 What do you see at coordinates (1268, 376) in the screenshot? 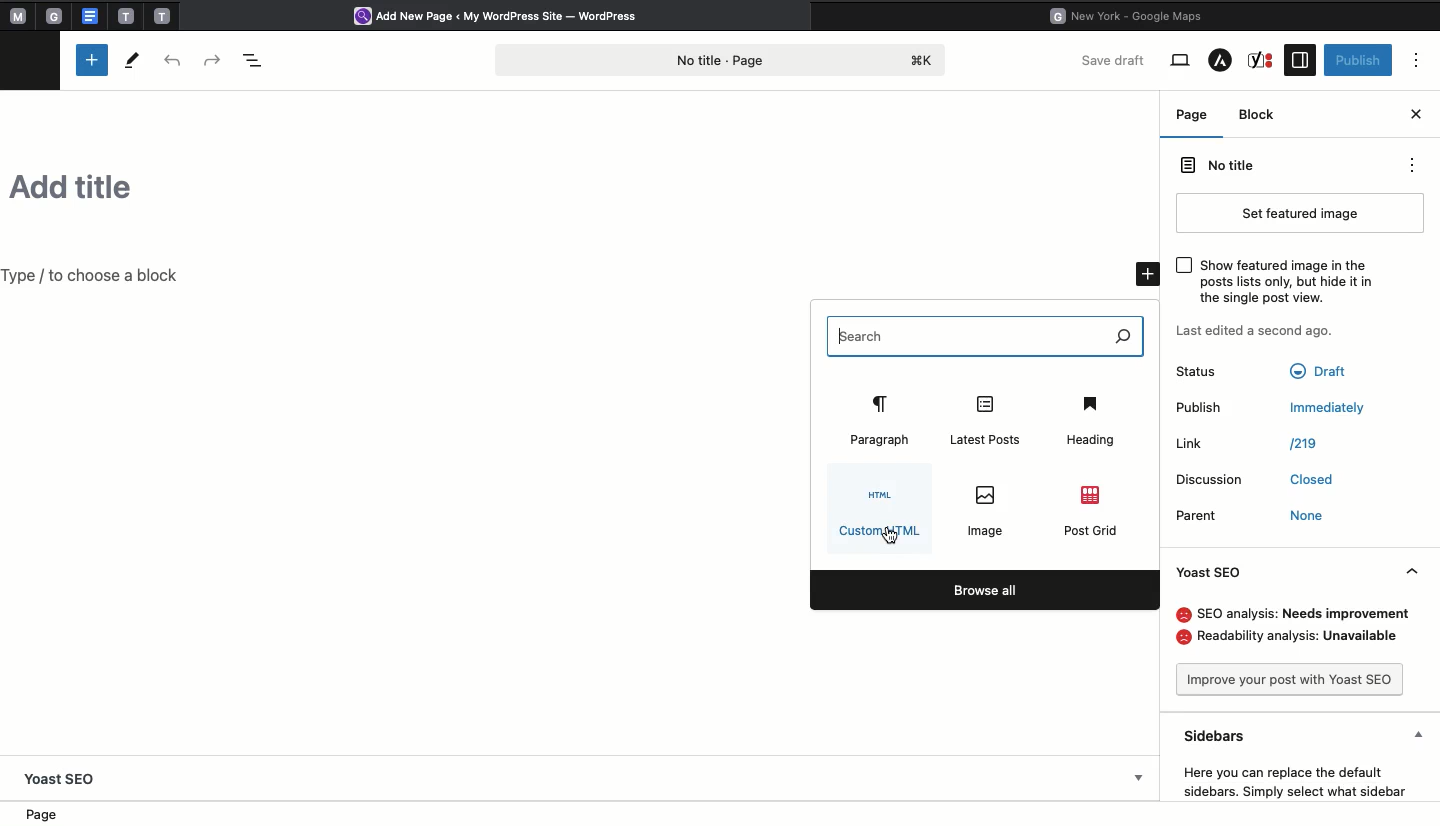
I see `Status` at bounding box center [1268, 376].